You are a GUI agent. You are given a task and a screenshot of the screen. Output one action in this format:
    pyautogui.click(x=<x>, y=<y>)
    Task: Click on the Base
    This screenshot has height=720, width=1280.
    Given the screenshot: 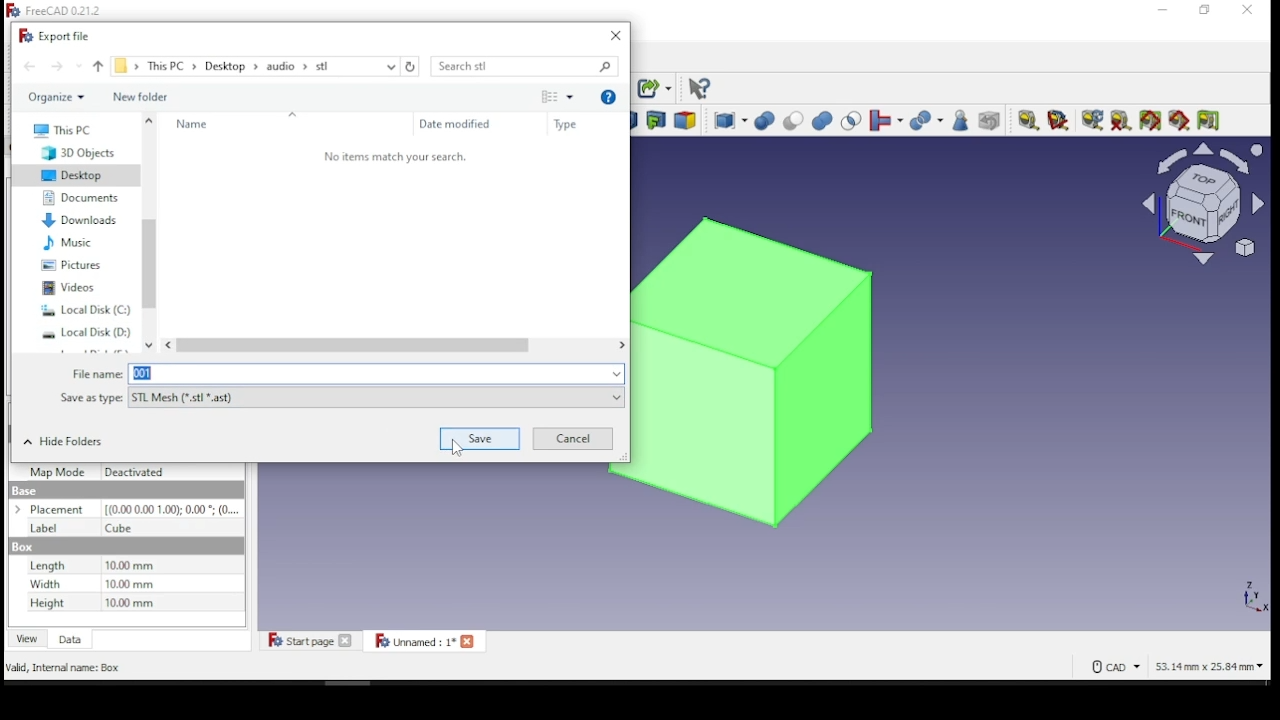 What is the action you would take?
    pyautogui.click(x=25, y=491)
    